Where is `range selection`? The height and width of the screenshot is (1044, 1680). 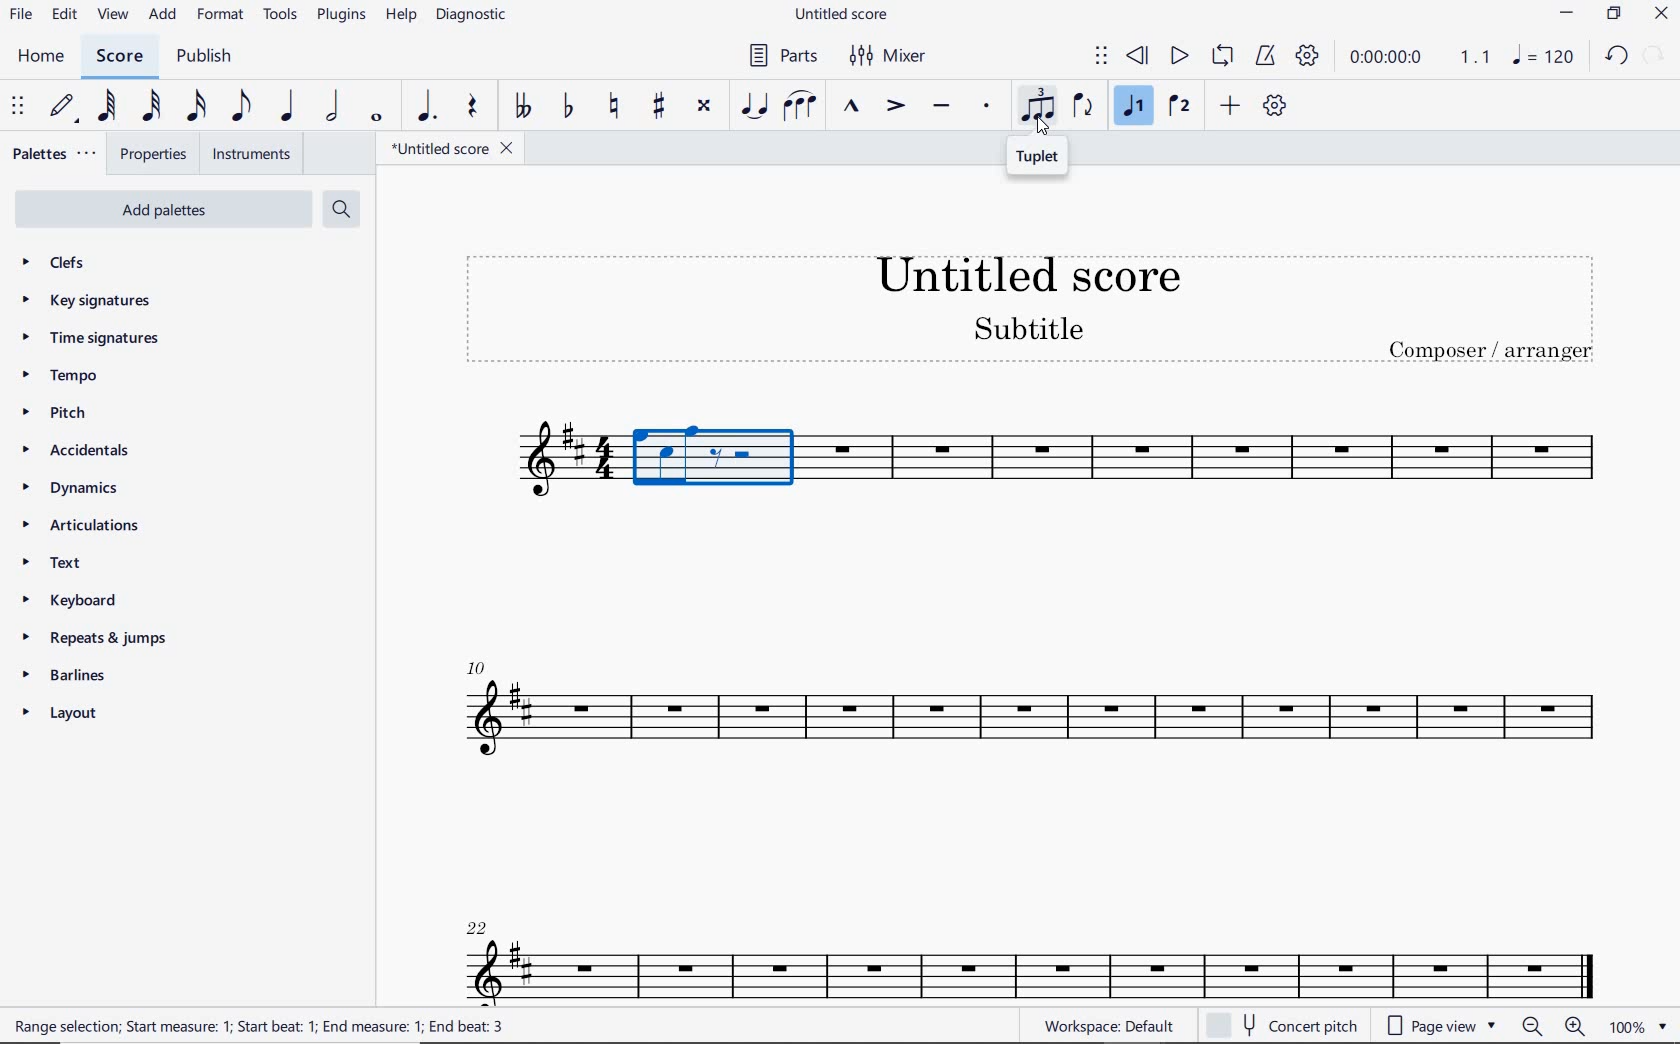 range selection is located at coordinates (259, 1026).